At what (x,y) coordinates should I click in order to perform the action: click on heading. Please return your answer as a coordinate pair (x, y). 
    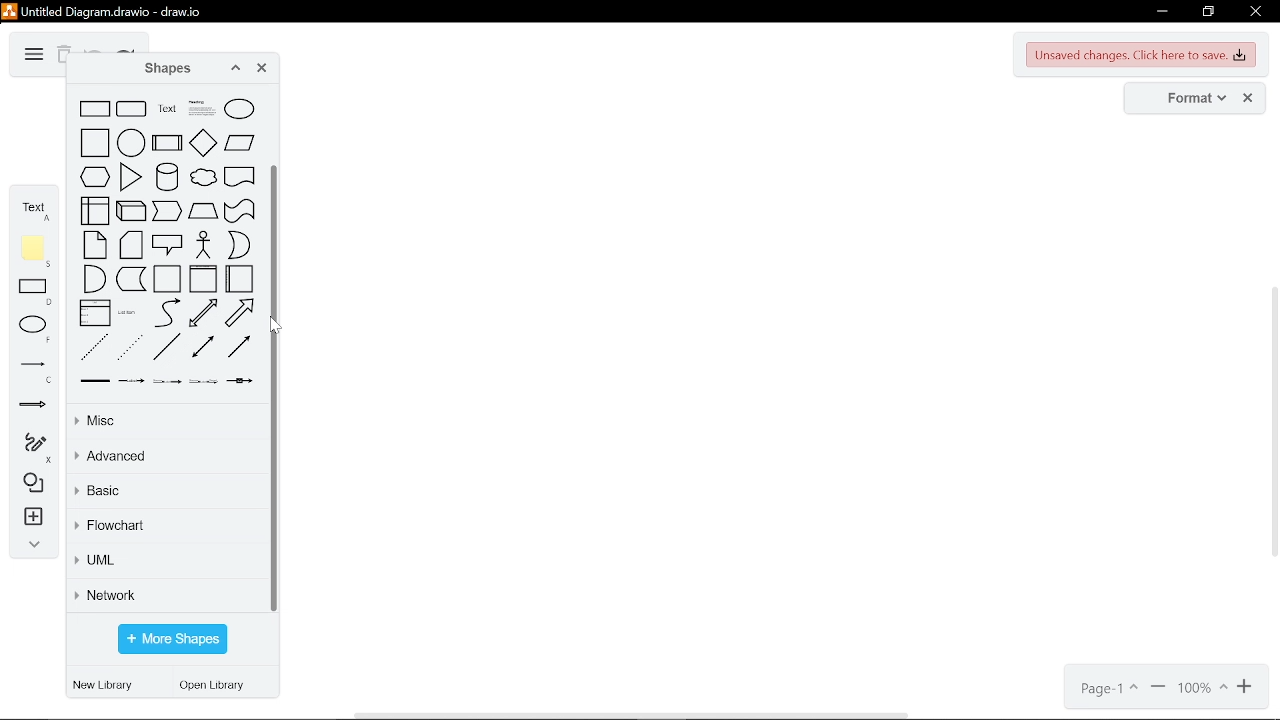
    Looking at the image, I should click on (202, 108).